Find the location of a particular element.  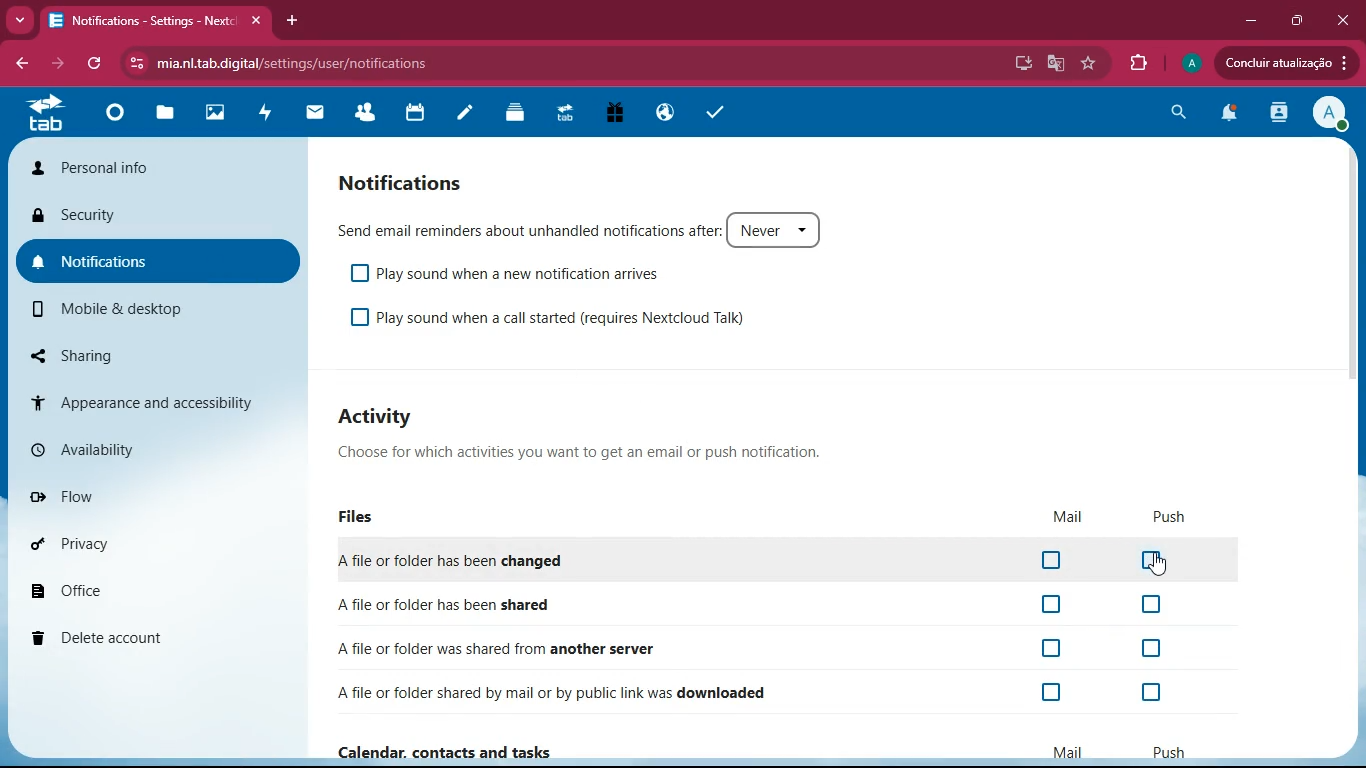

profile is located at coordinates (1331, 112).